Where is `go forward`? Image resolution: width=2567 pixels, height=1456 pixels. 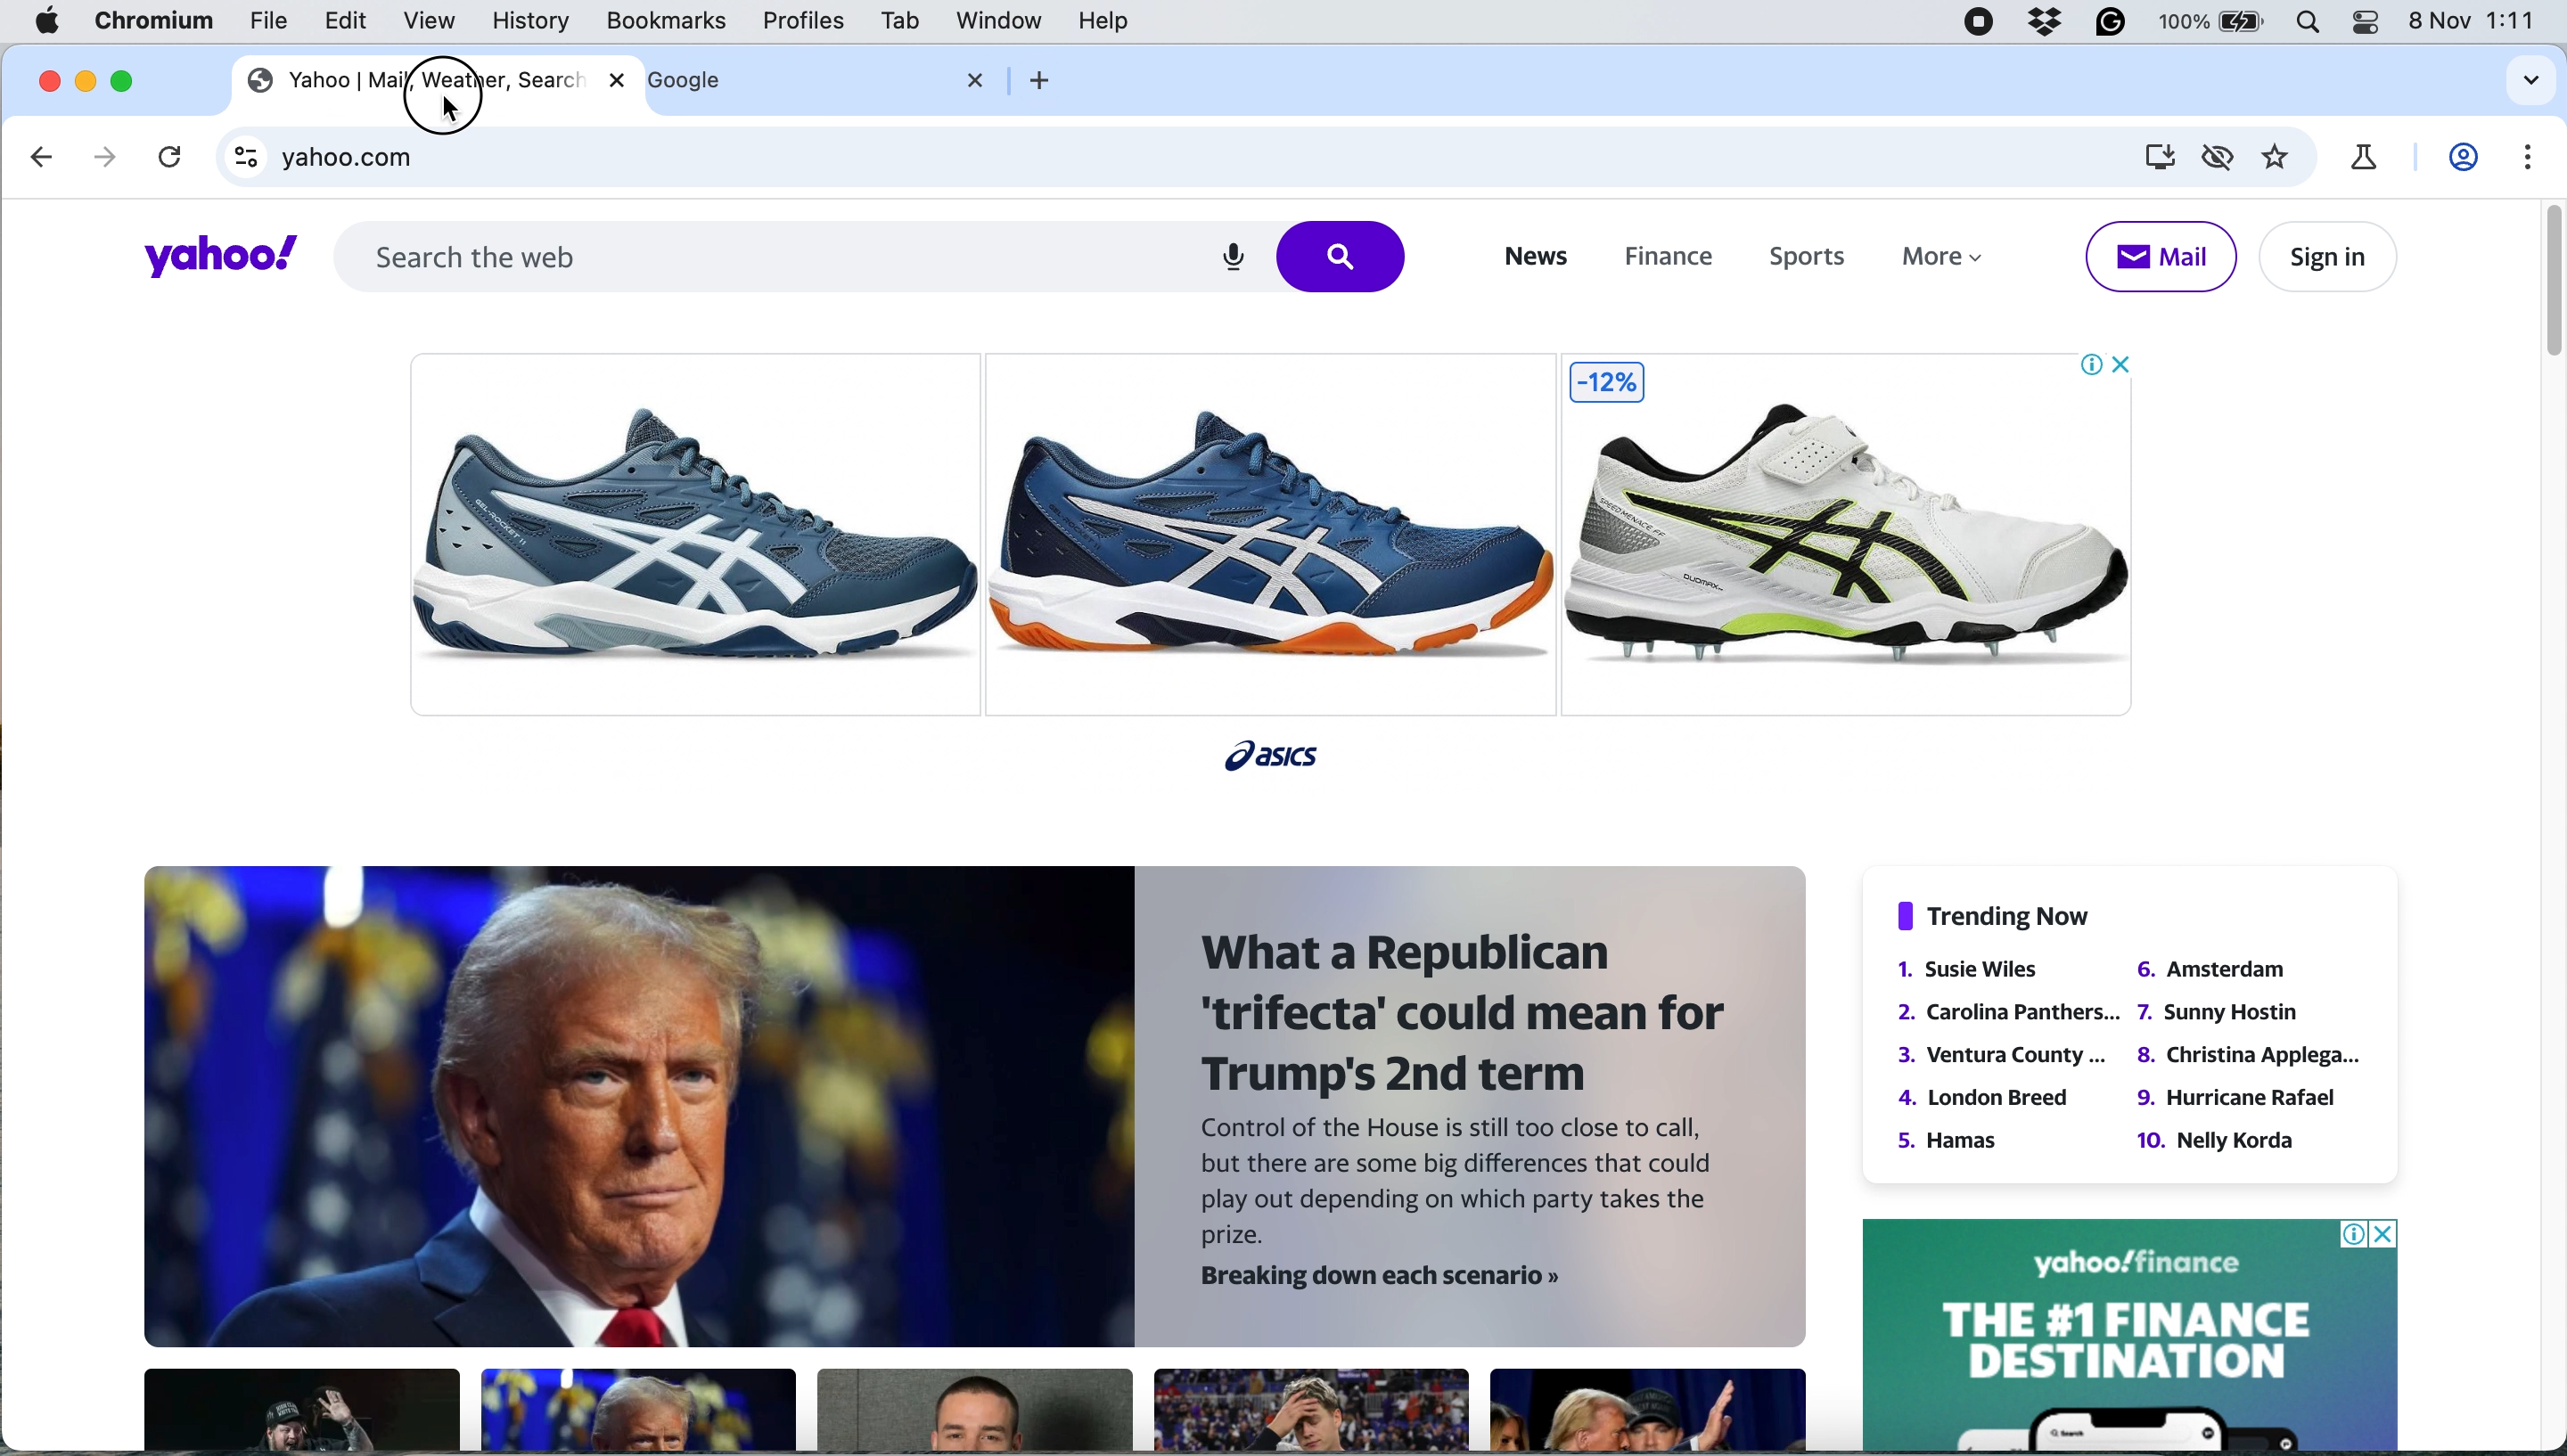 go forward is located at coordinates (97, 156).